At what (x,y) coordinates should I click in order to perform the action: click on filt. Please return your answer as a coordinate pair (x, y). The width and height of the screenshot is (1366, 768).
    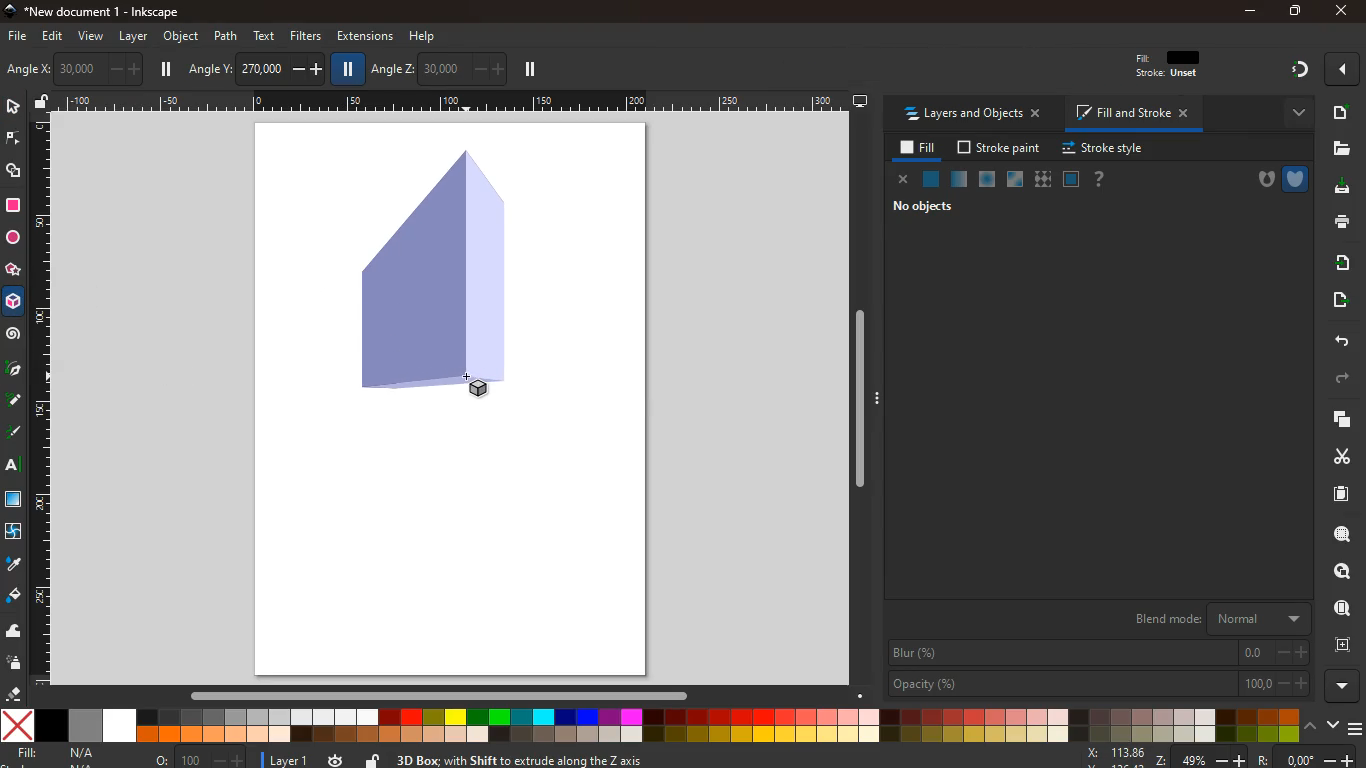
    Looking at the image, I should click on (1169, 69).